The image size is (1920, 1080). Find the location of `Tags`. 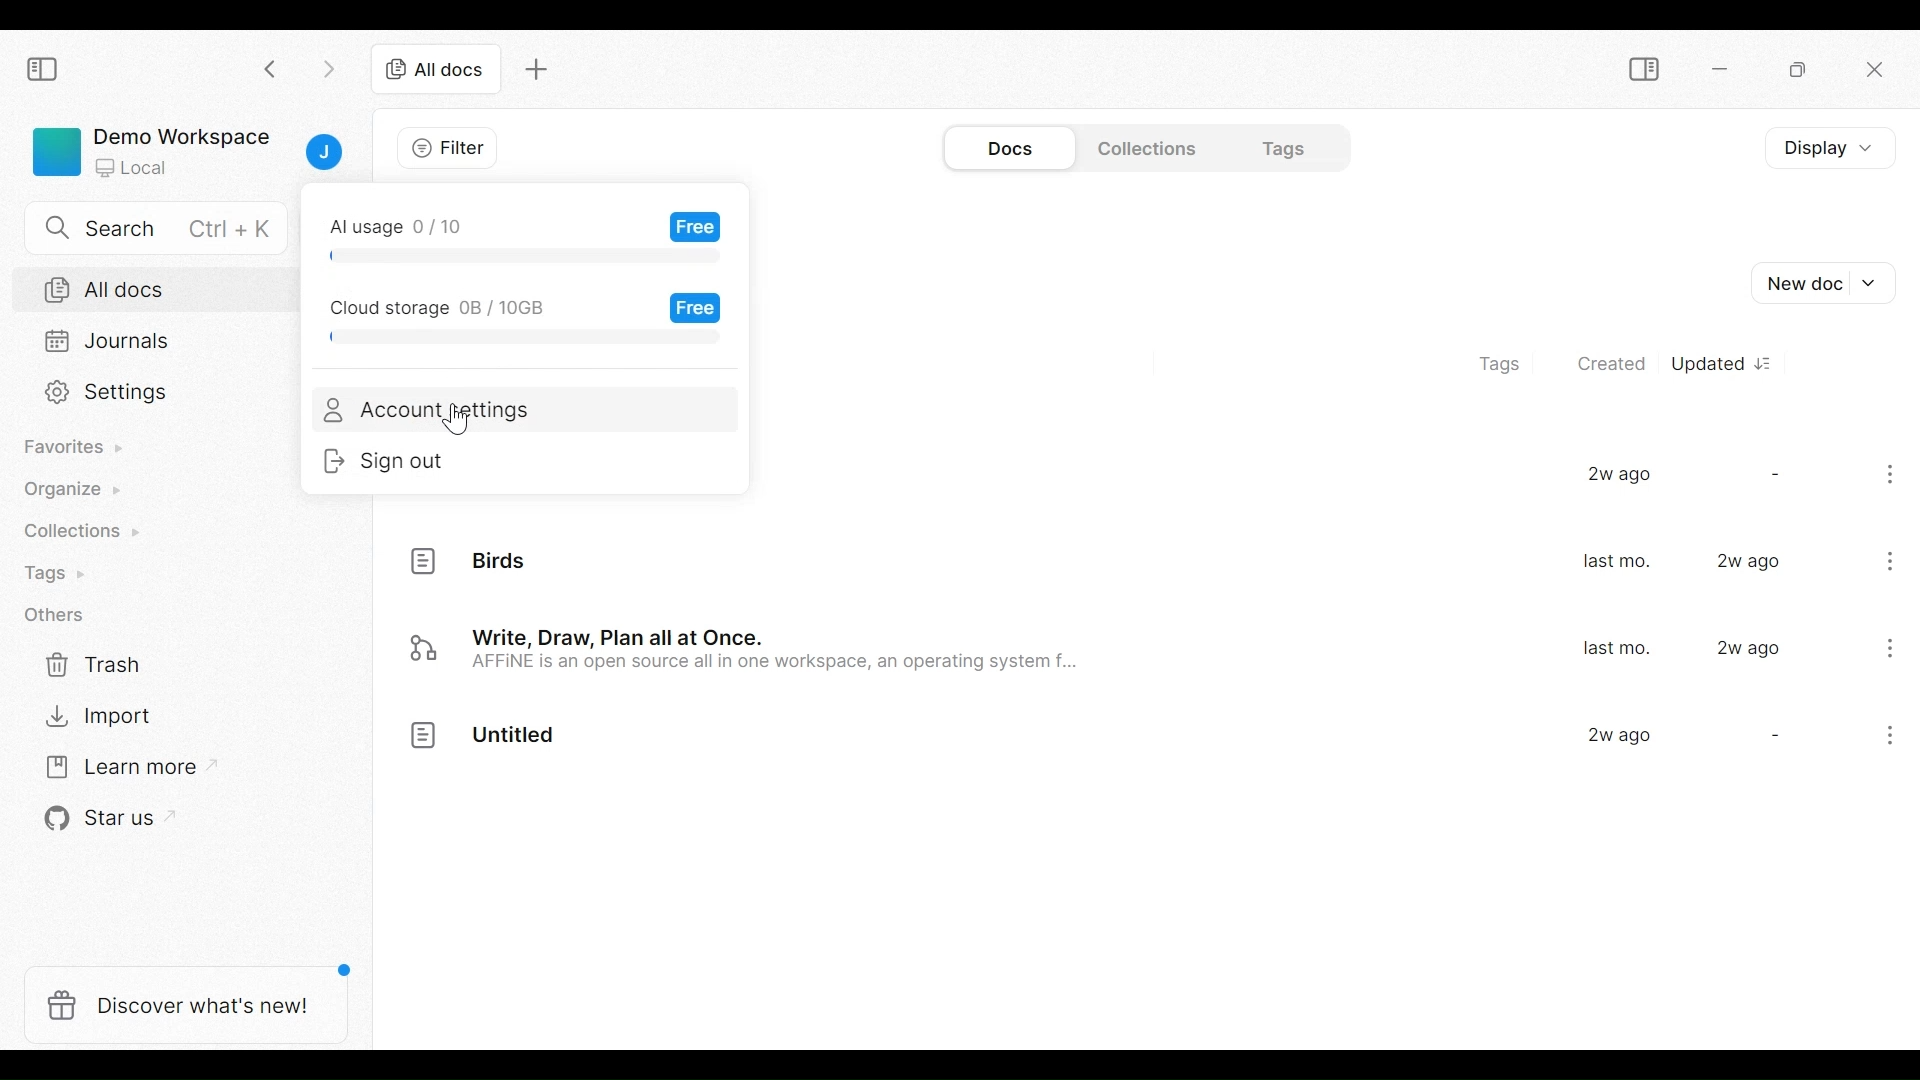

Tags is located at coordinates (64, 572).